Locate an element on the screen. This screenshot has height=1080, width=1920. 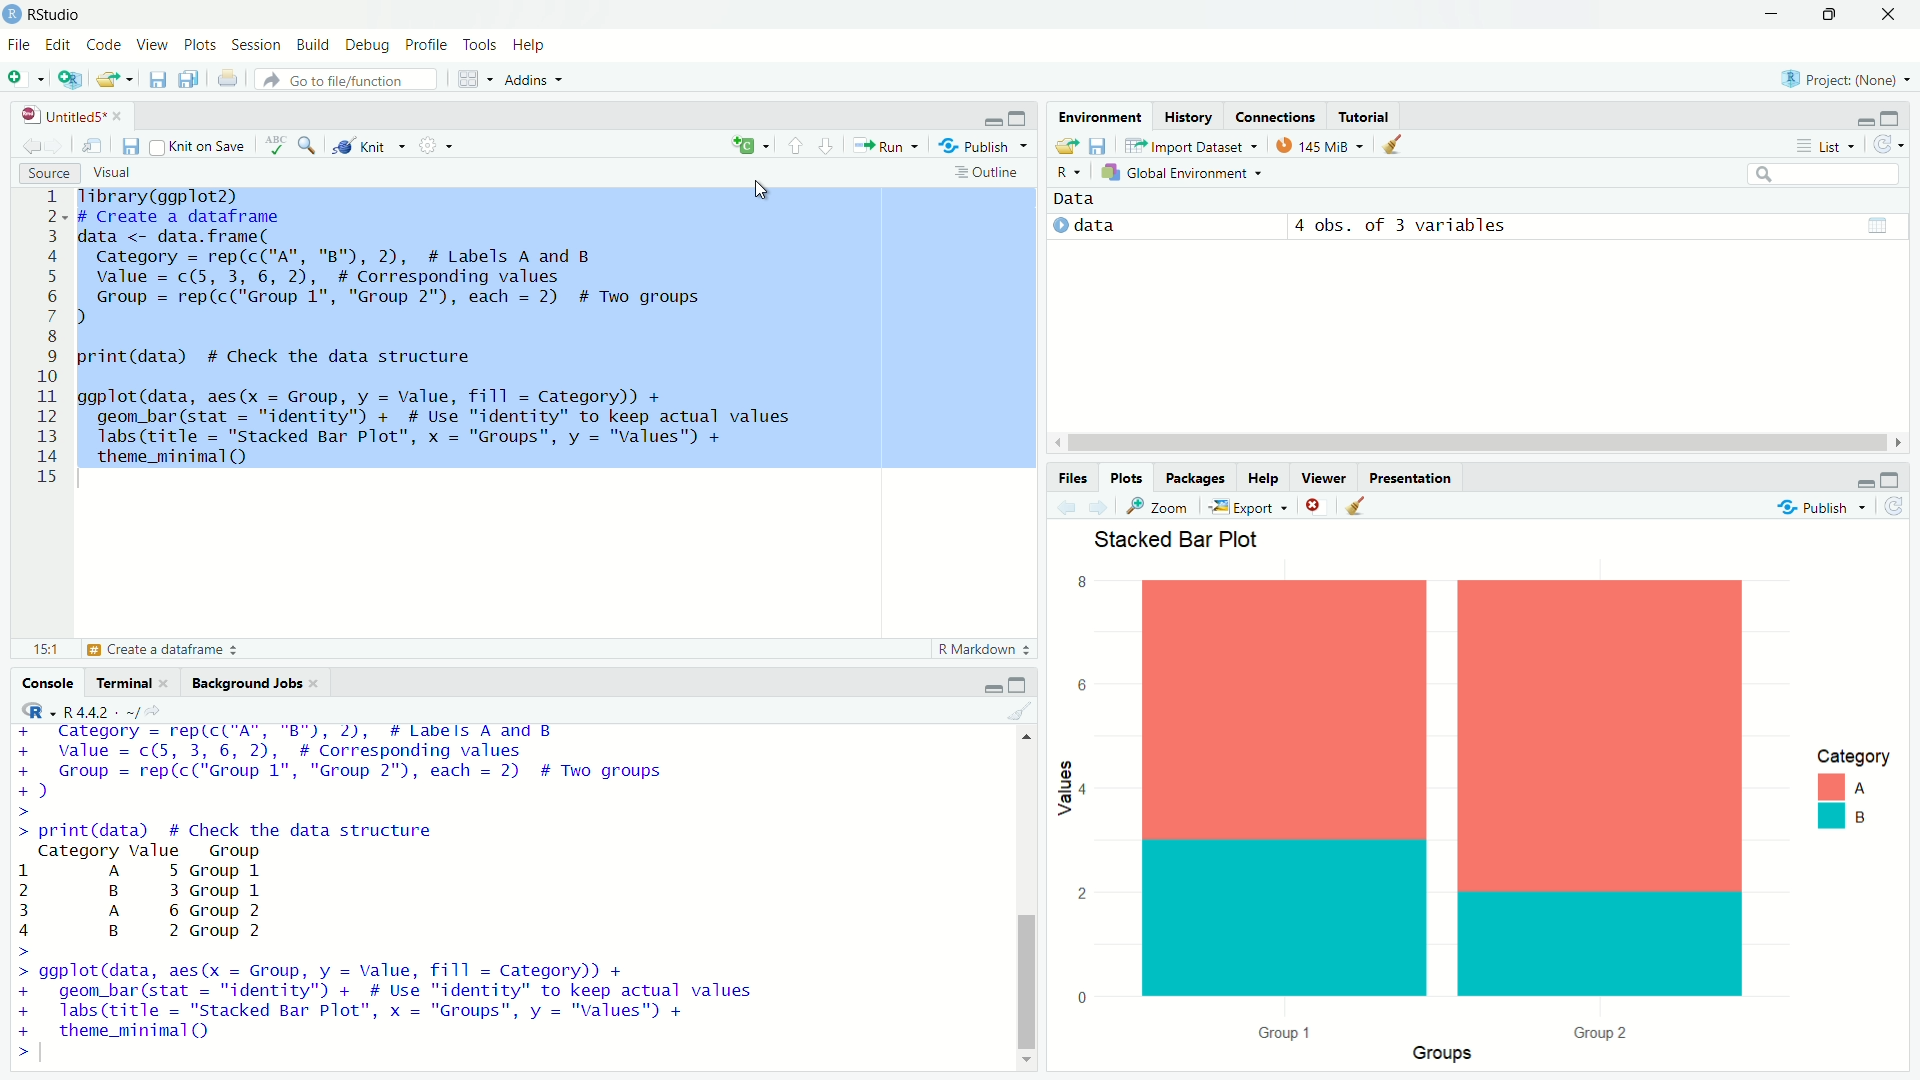
R.4.4.2 ~/ is located at coordinates (117, 710).